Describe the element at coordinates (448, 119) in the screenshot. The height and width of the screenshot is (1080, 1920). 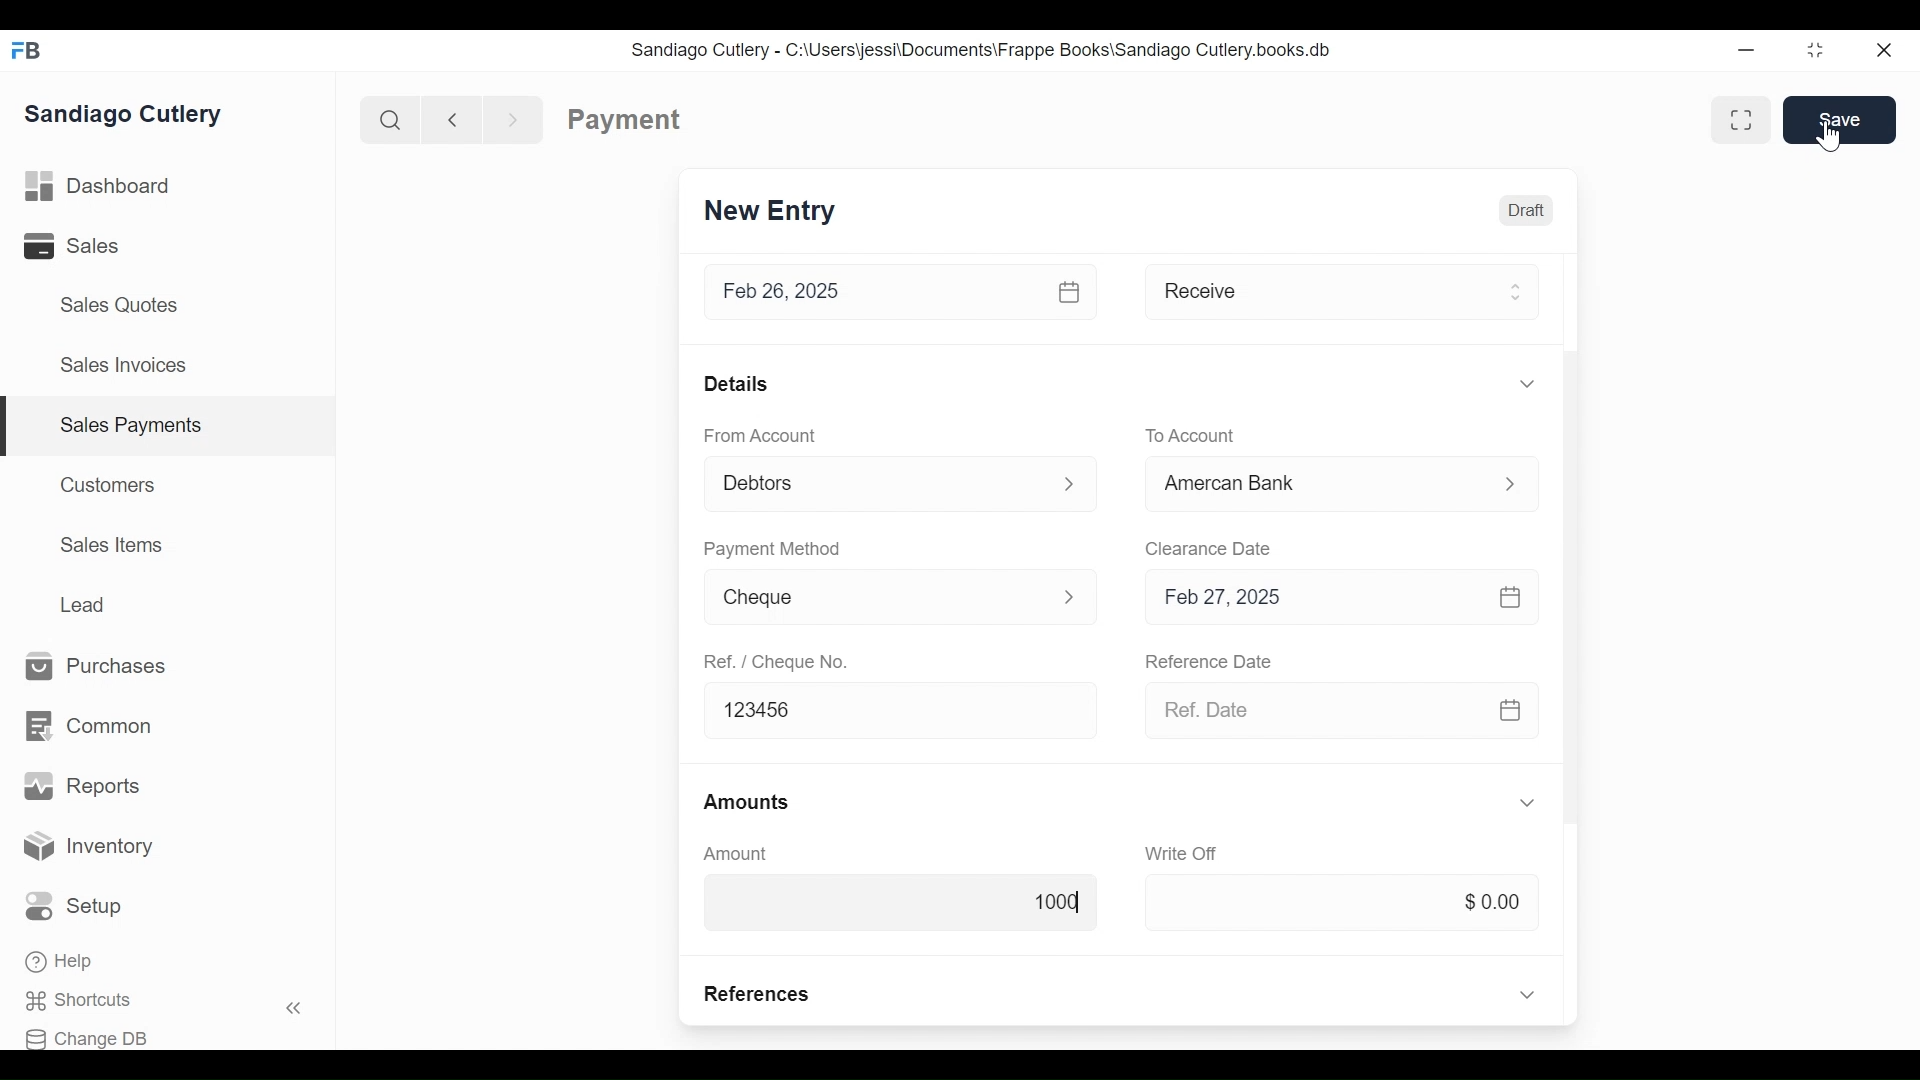
I see `Navigate Back` at that location.